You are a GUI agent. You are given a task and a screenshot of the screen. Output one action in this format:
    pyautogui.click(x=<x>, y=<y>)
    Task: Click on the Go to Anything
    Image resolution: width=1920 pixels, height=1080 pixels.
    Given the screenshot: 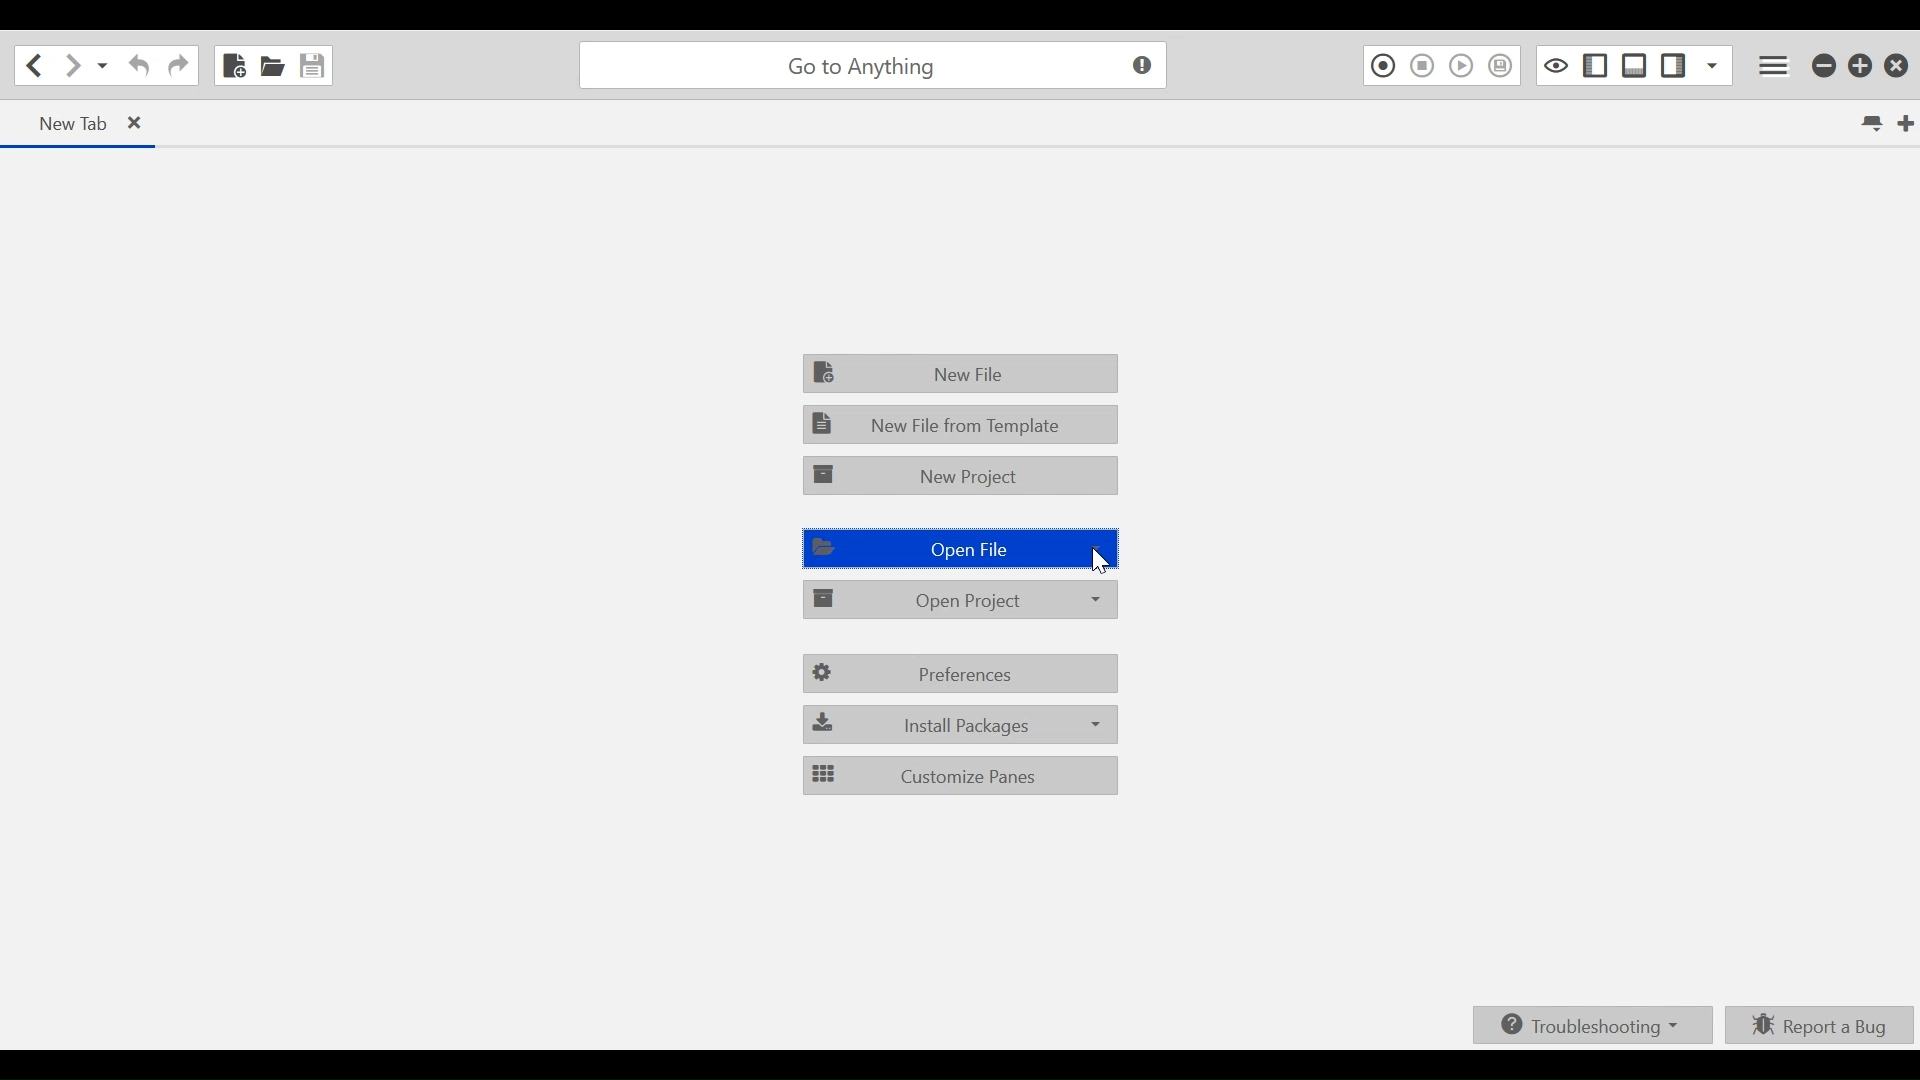 What is the action you would take?
    pyautogui.click(x=878, y=66)
    